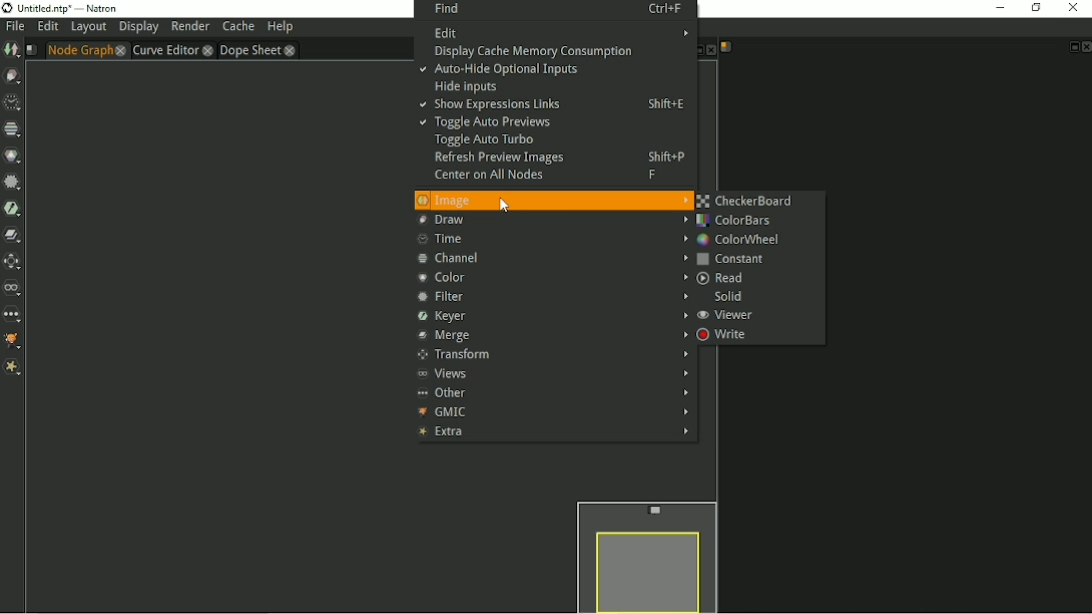 Image resolution: width=1092 pixels, height=614 pixels. Describe the element at coordinates (553, 257) in the screenshot. I see `Channel` at that location.